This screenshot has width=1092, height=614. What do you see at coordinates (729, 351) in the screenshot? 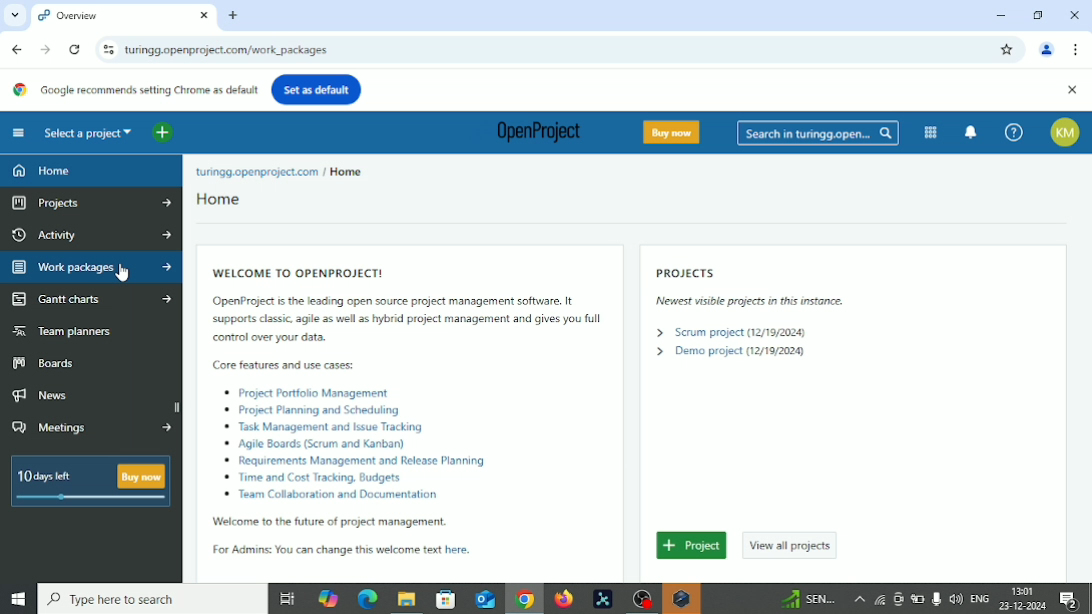
I see `> Demo project (12/19/2024)` at bounding box center [729, 351].